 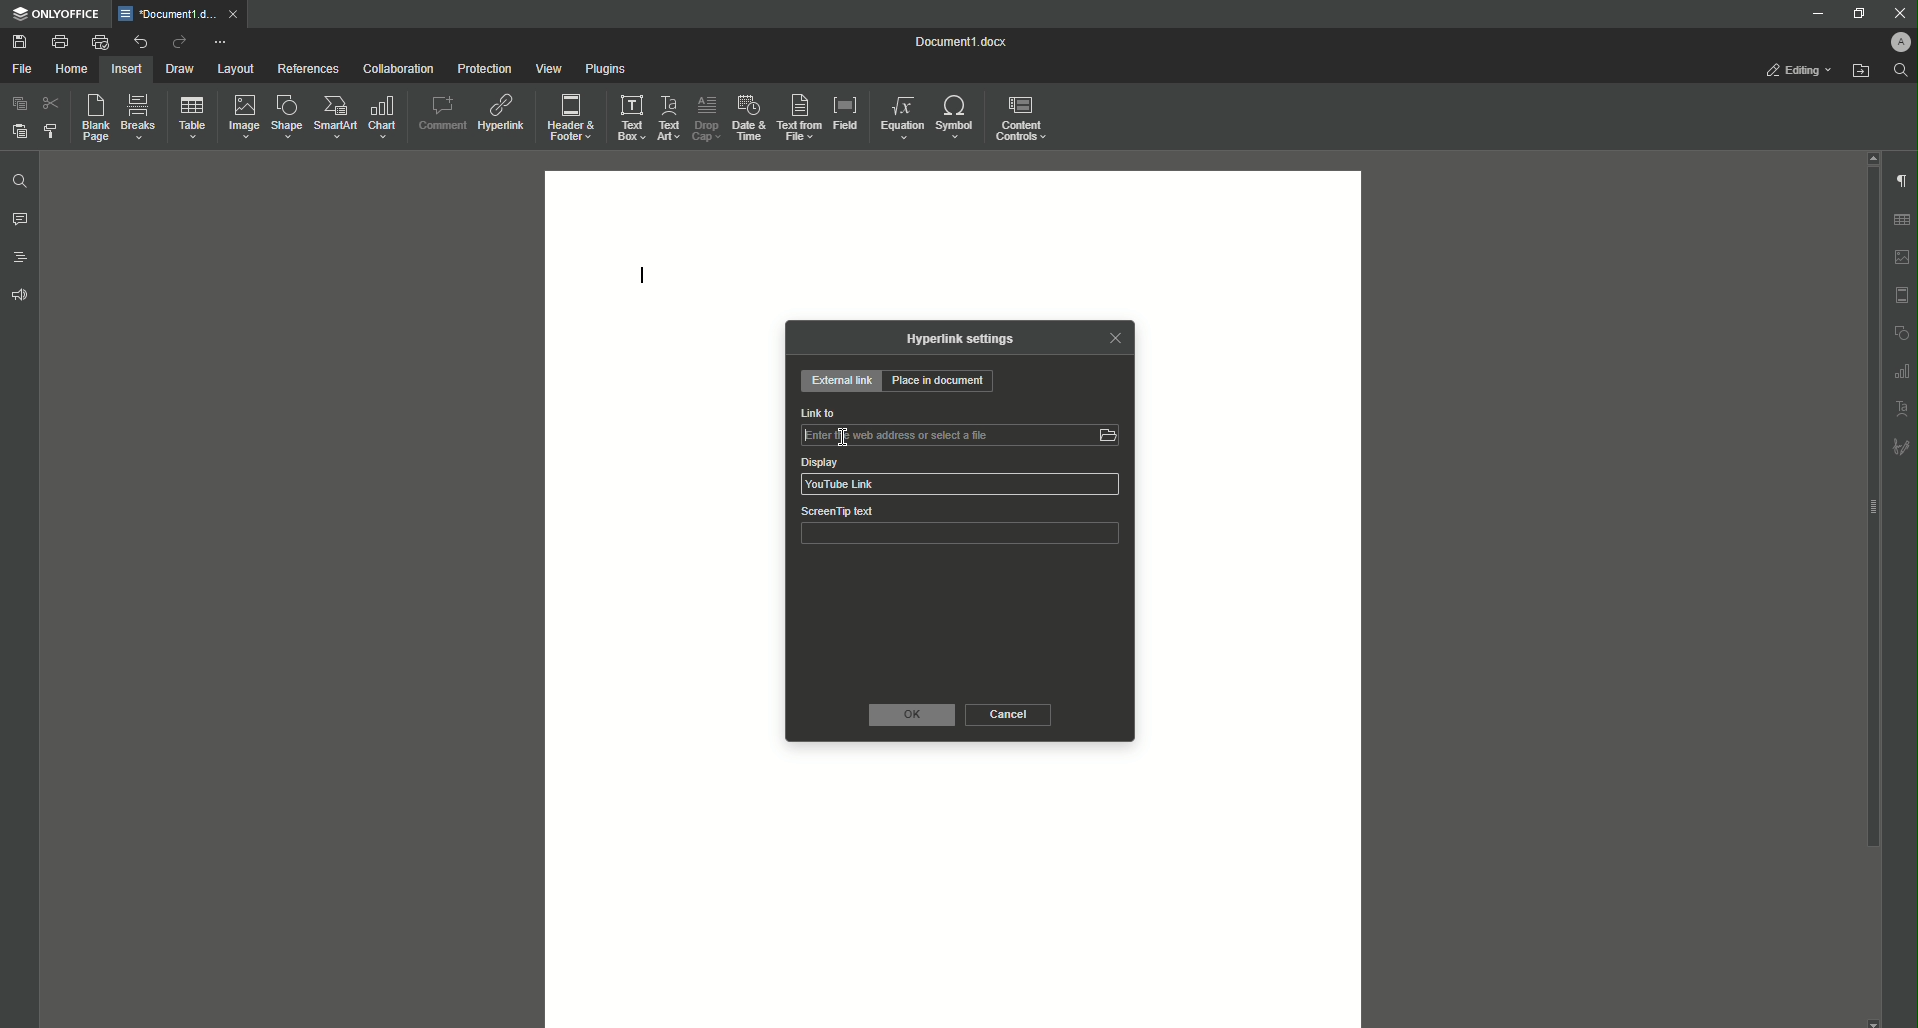 I want to click on YouTube Link, so click(x=843, y=486).